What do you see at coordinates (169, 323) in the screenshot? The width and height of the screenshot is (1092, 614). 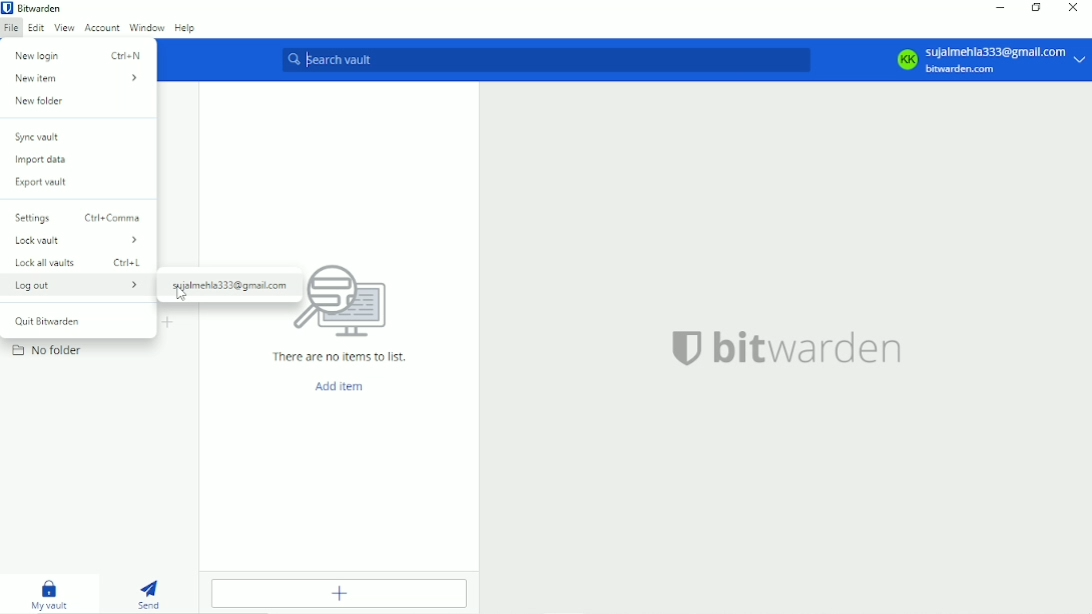 I see `Create folder` at bounding box center [169, 323].